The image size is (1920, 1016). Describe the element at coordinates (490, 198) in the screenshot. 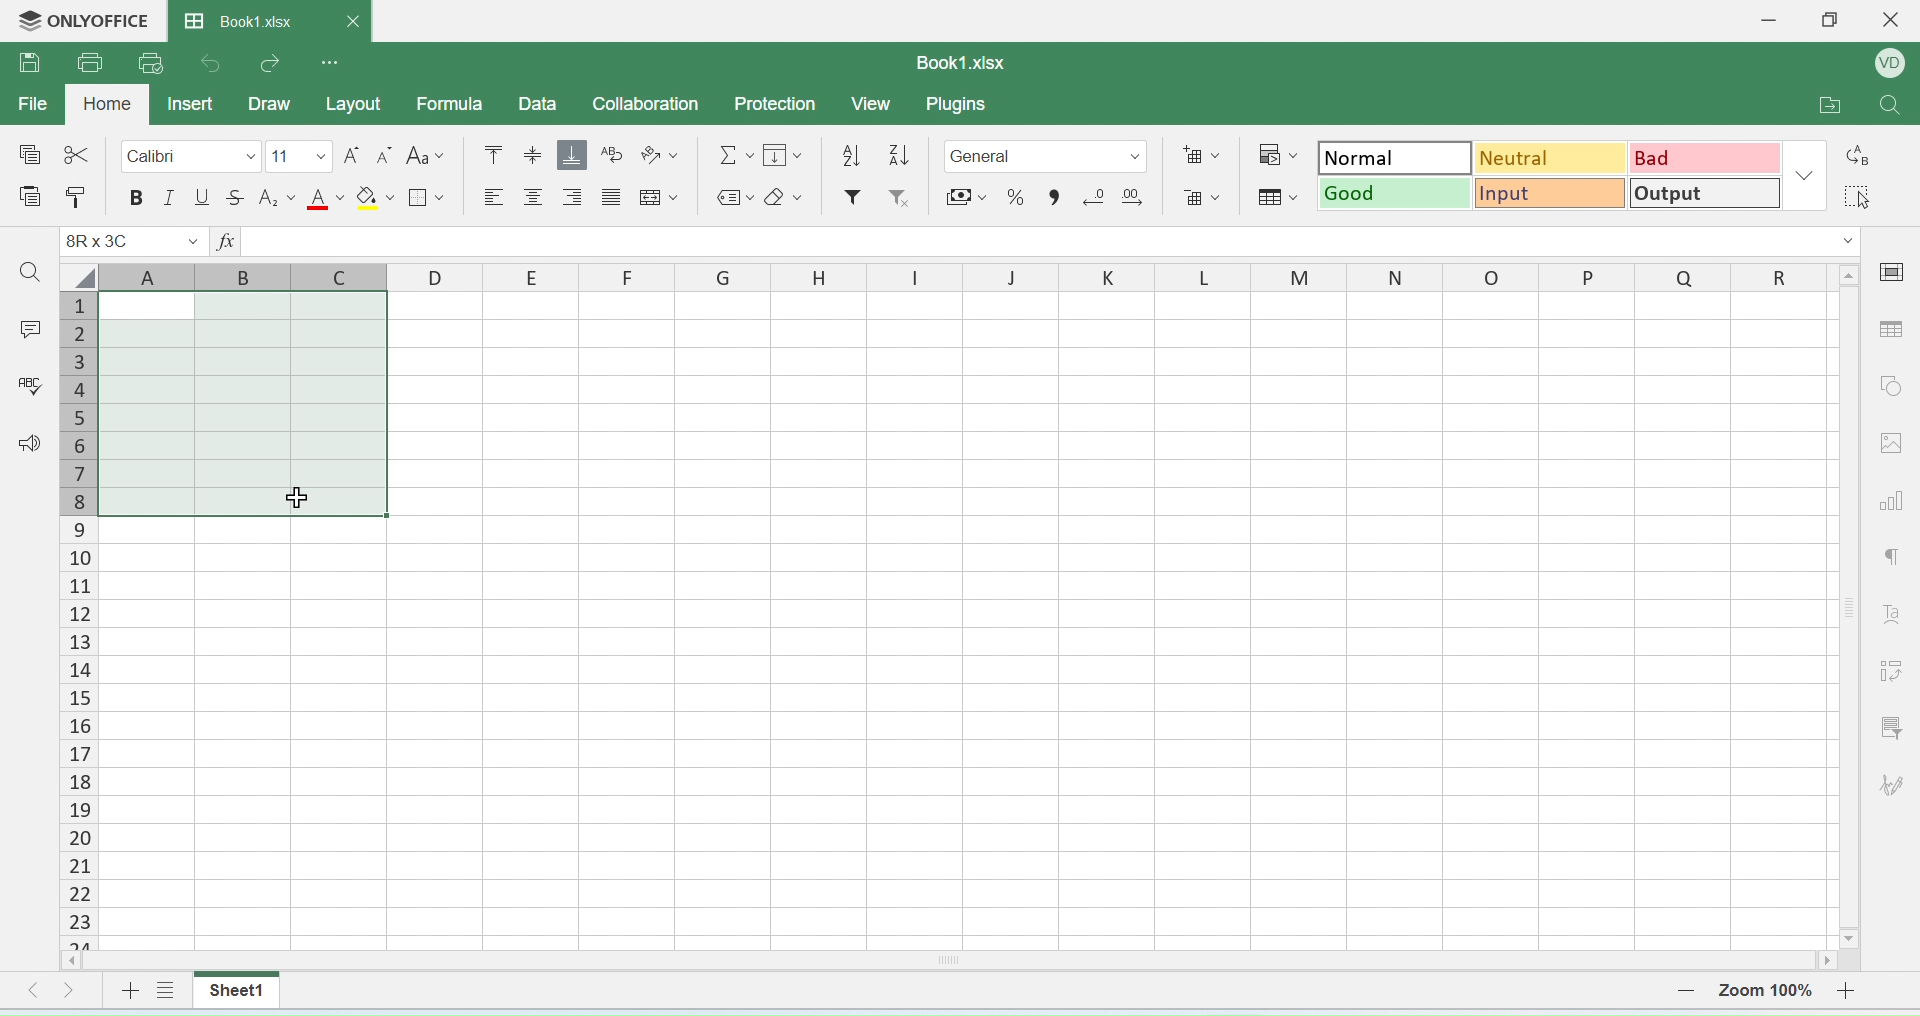

I see `align left` at that location.